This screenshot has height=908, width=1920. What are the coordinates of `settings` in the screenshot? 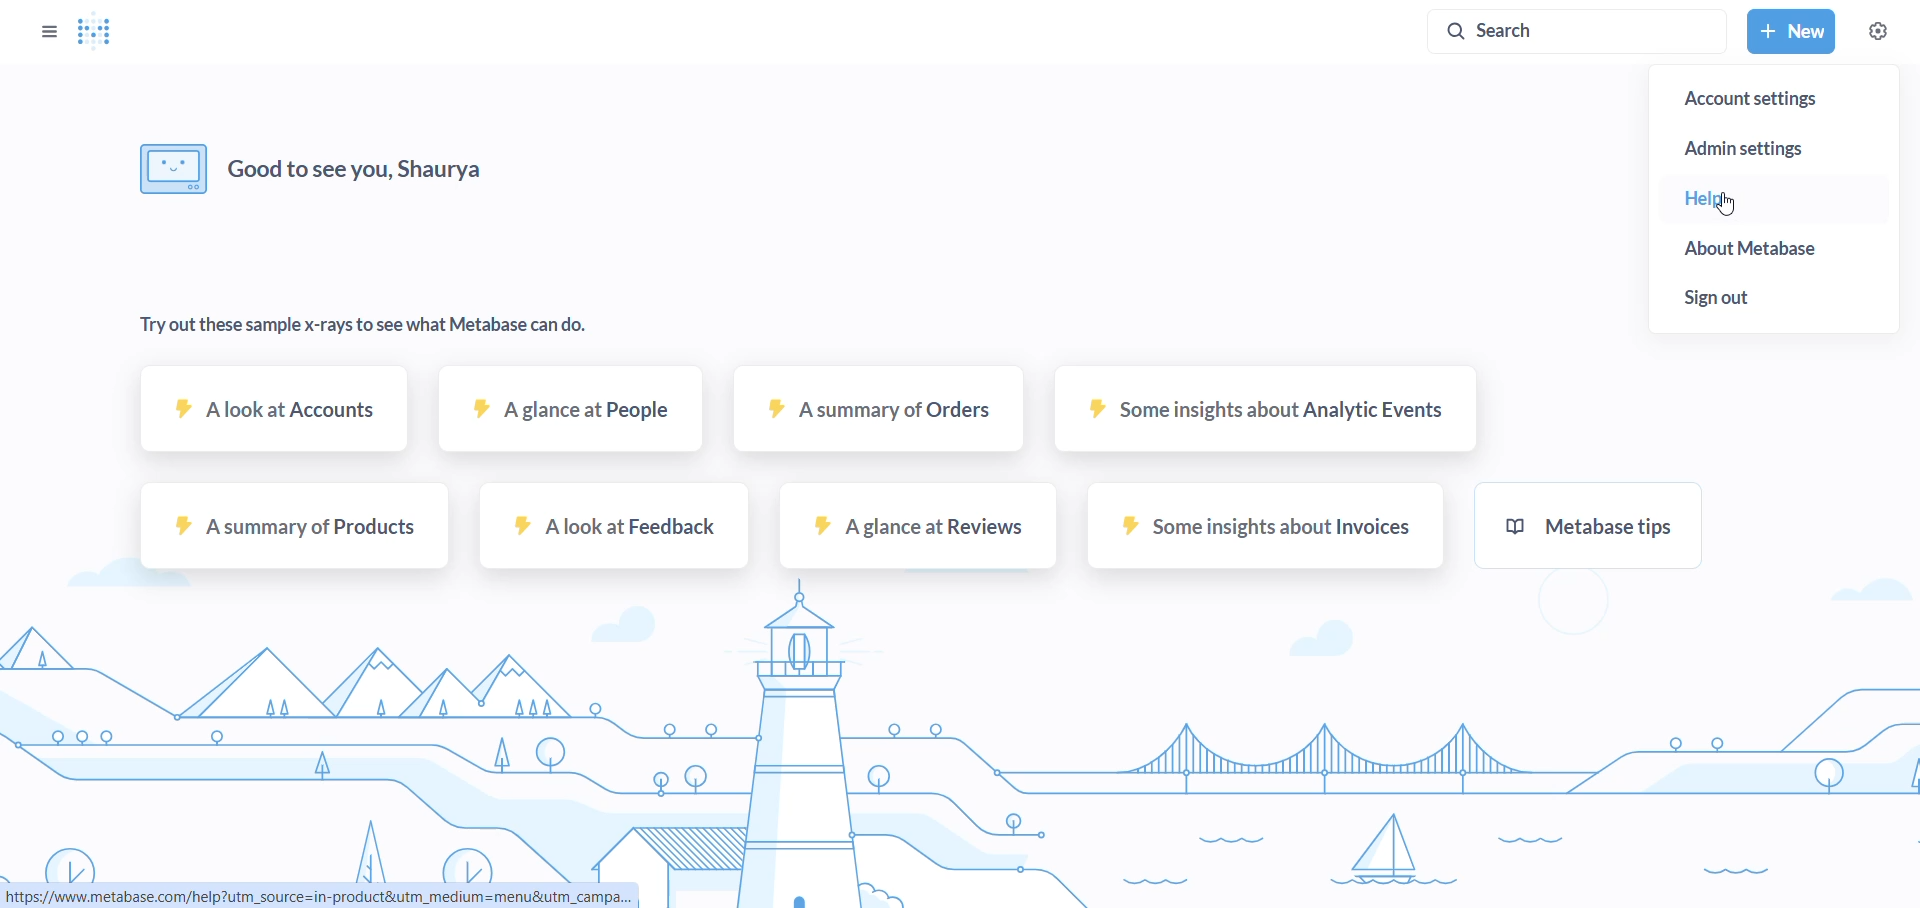 It's located at (1881, 31).